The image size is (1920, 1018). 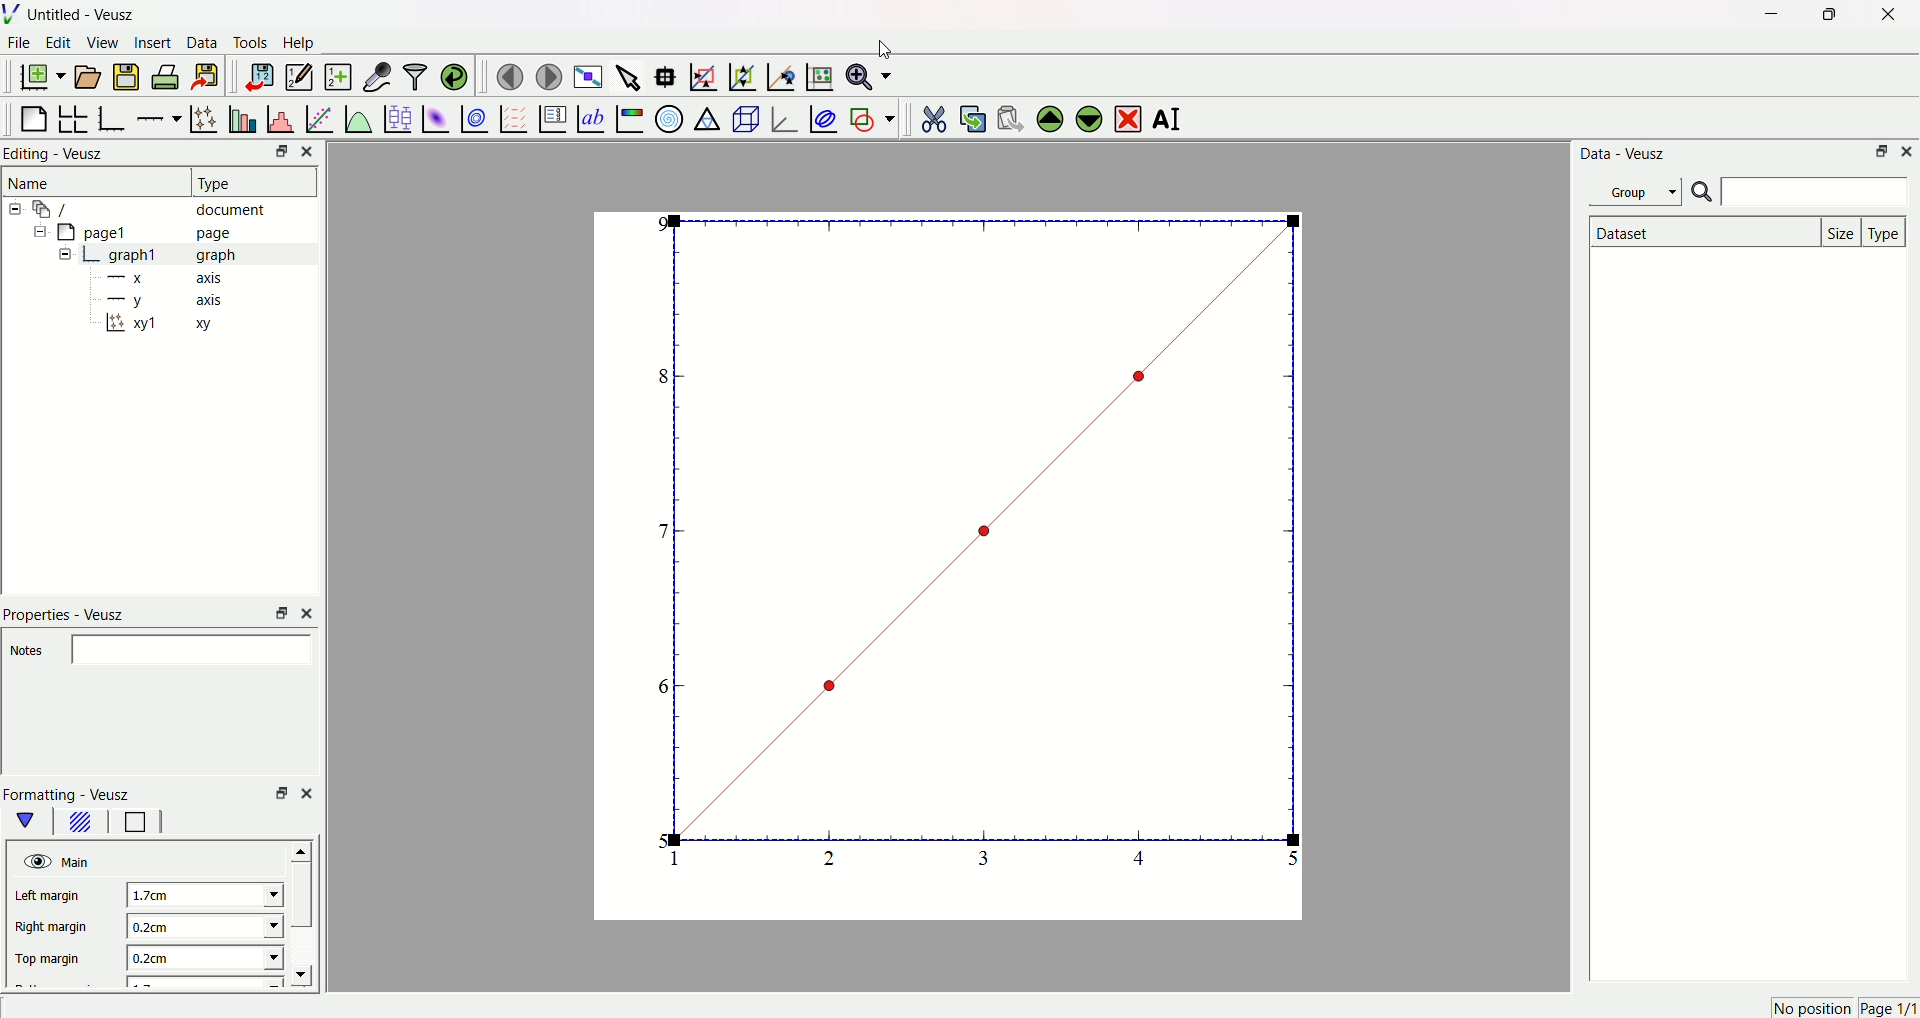 I want to click on graph1 graph, so click(x=174, y=254).